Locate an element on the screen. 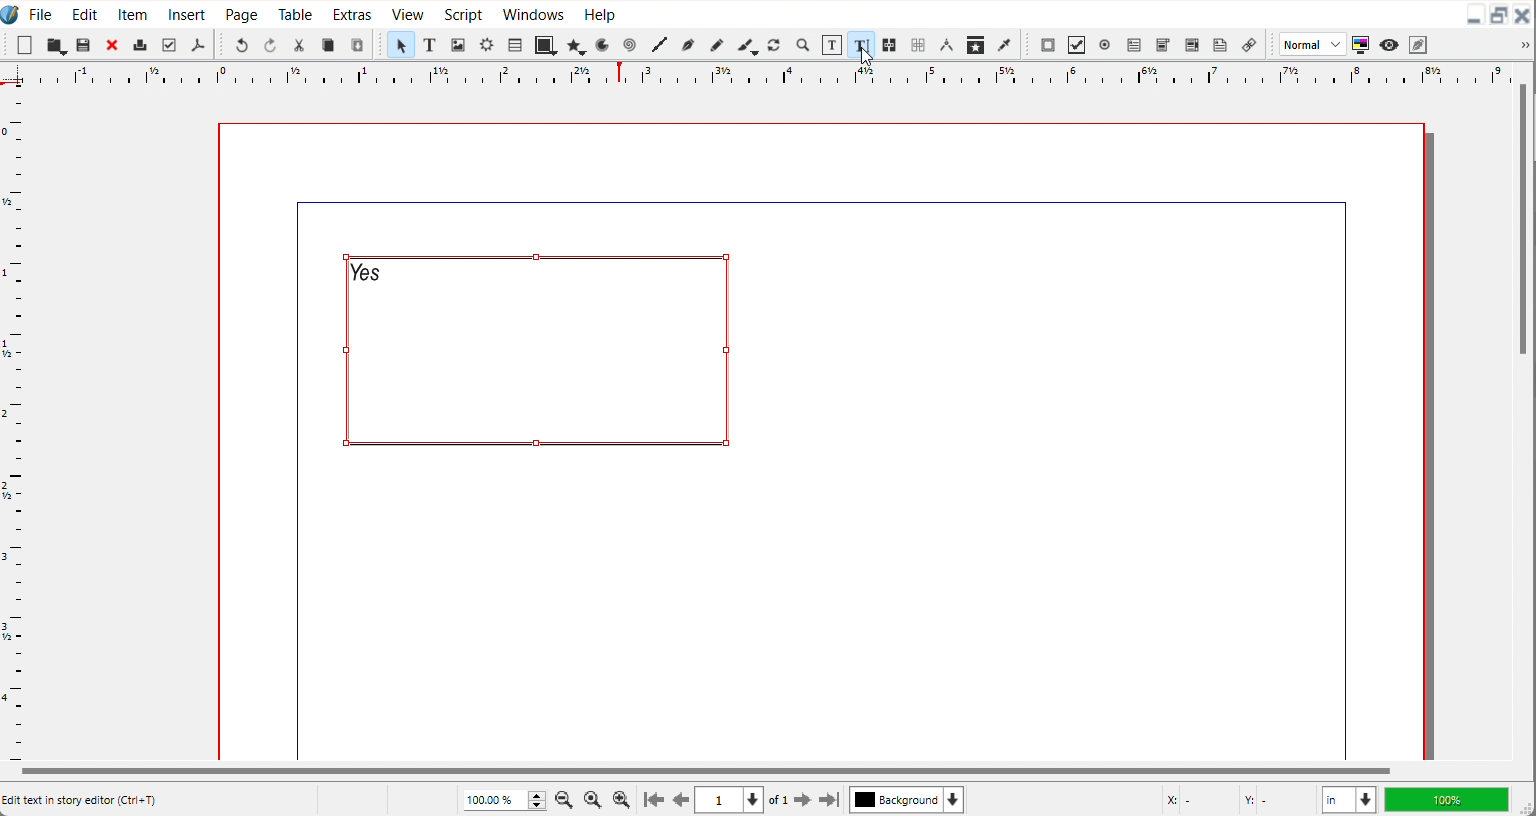 Image resolution: width=1536 pixels, height=816 pixels. Preflight verifier is located at coordinates (168, 45).